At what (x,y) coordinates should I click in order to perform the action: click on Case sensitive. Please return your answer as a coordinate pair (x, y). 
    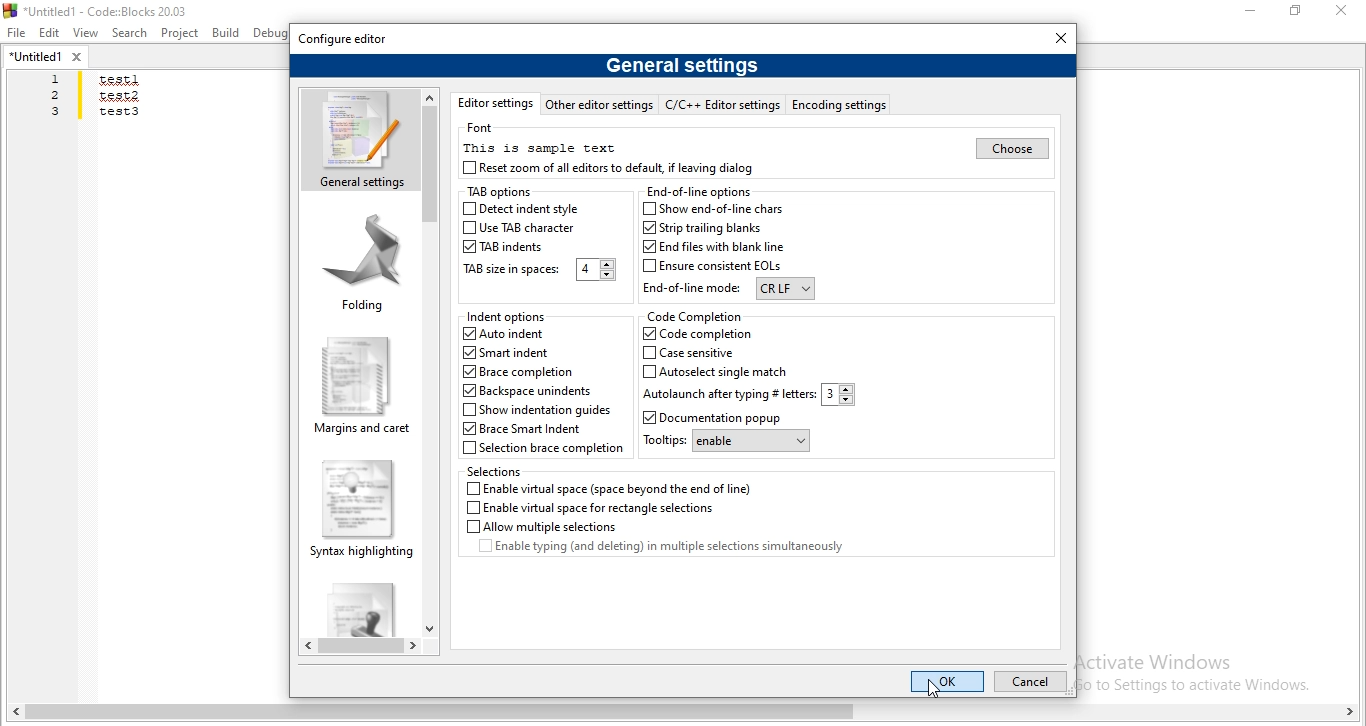
    Looking at the image, I should click on (700, 353).